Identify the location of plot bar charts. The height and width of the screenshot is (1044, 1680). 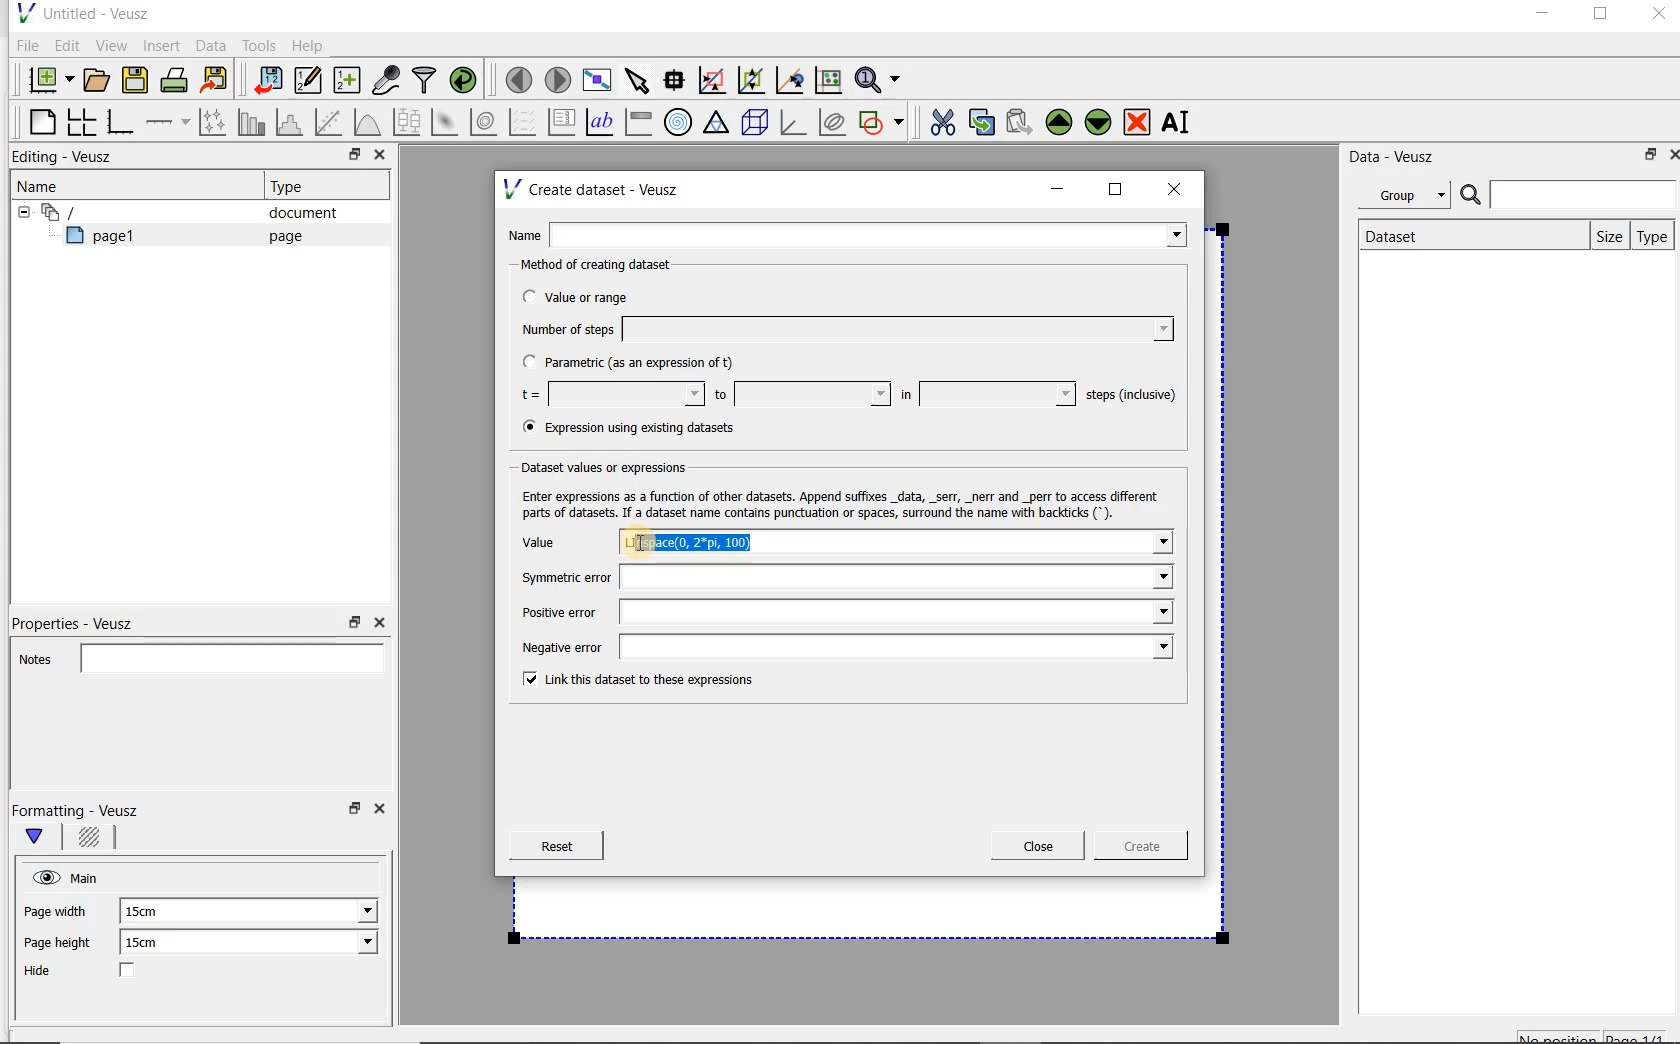
(252, 122).